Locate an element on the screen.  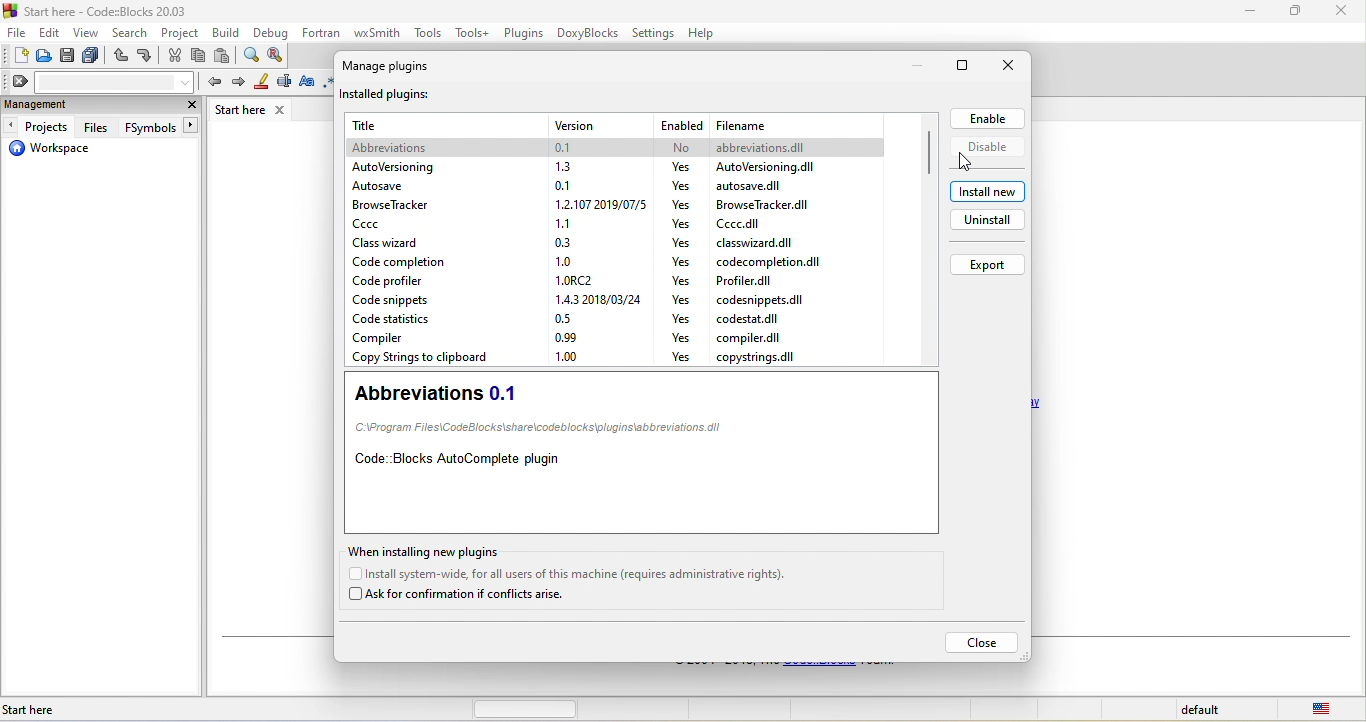
management is located at coordinates (85, 105).